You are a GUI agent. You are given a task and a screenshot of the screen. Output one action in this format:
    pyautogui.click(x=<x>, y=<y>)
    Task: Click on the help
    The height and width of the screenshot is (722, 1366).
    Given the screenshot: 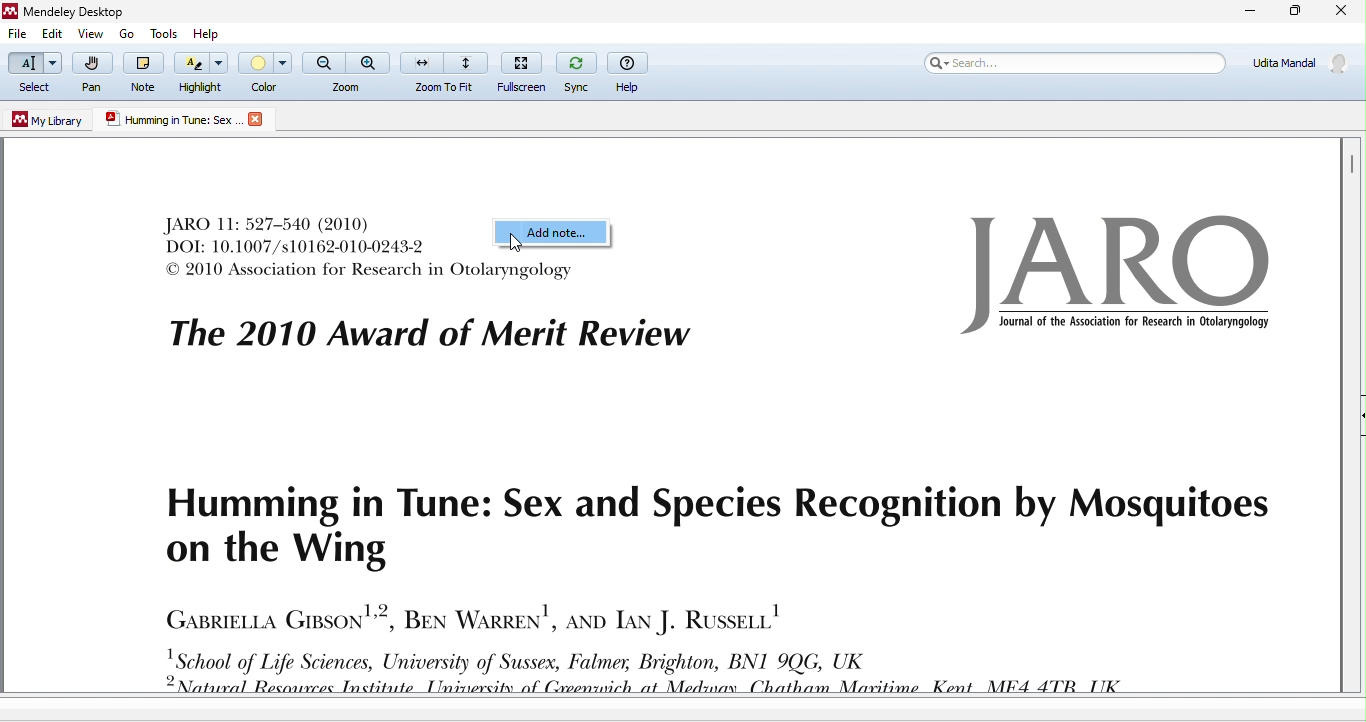 What is the action you would take?
    pyautogui.click(x=632, y=73)
    